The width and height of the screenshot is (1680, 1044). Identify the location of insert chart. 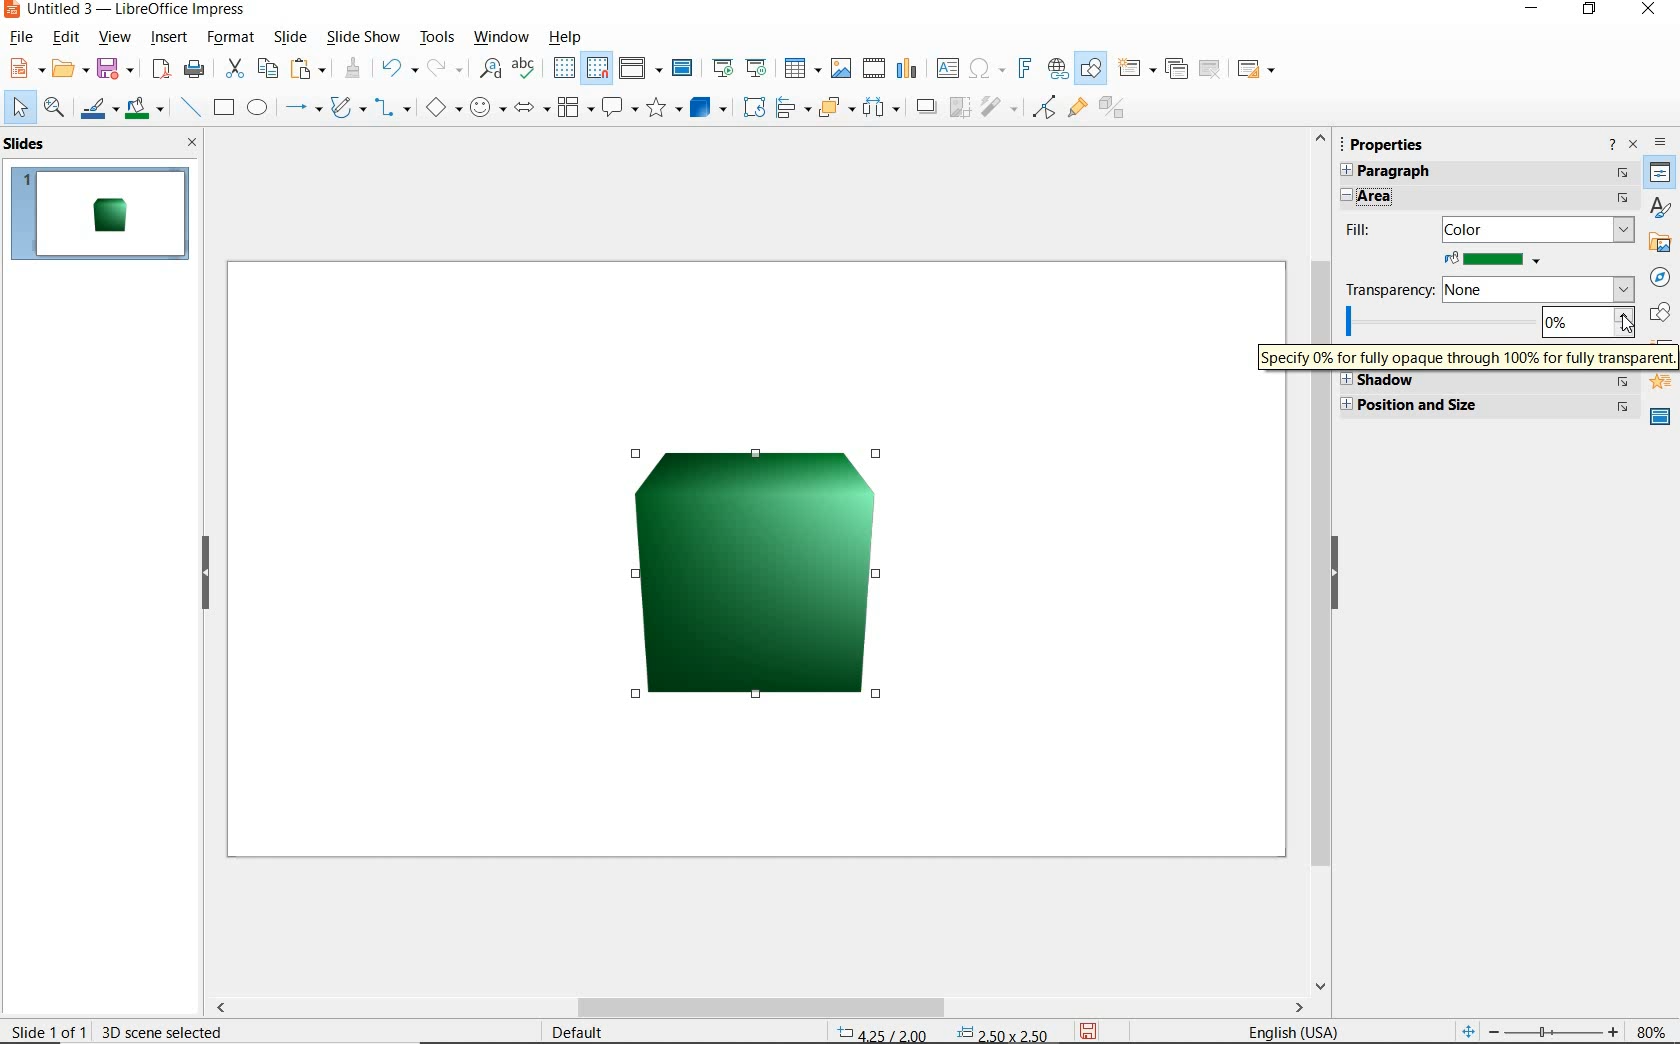
(906, 69).